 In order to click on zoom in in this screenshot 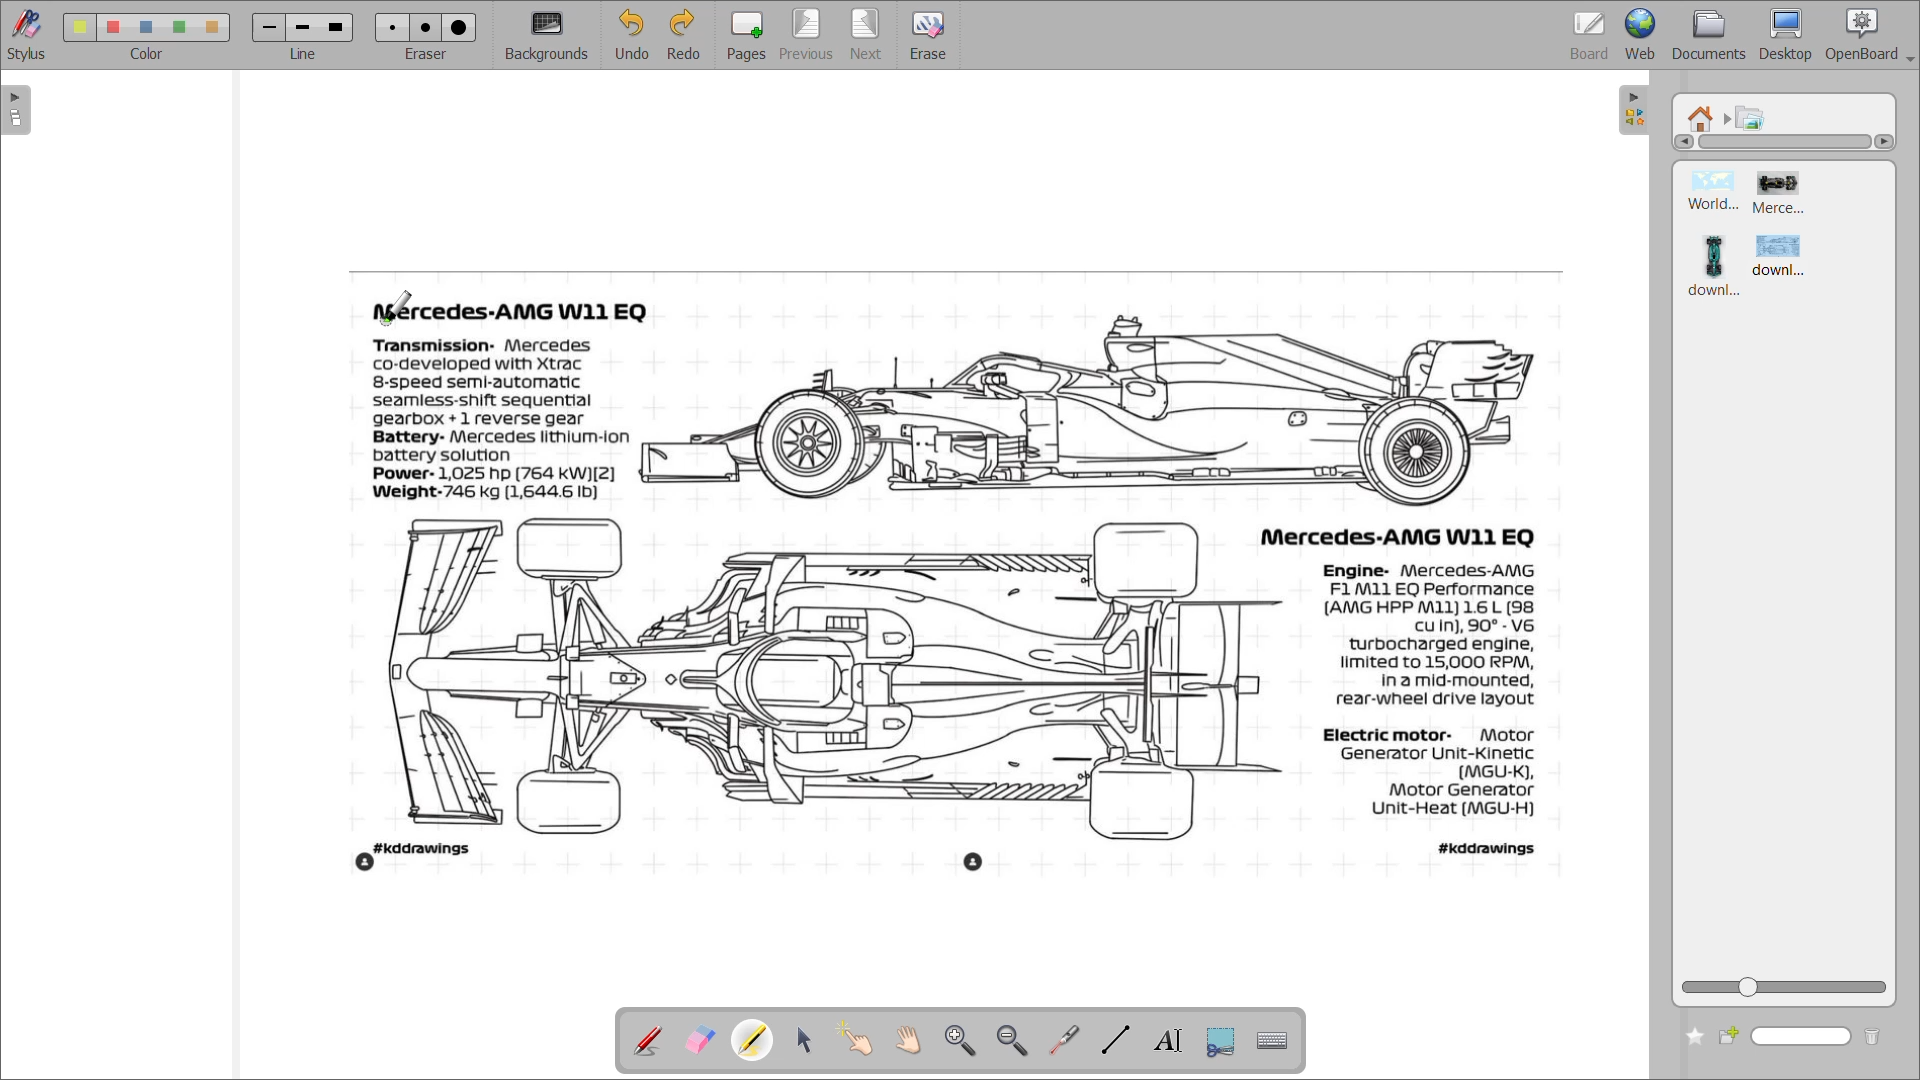, I will do `click(966, 1040)`.